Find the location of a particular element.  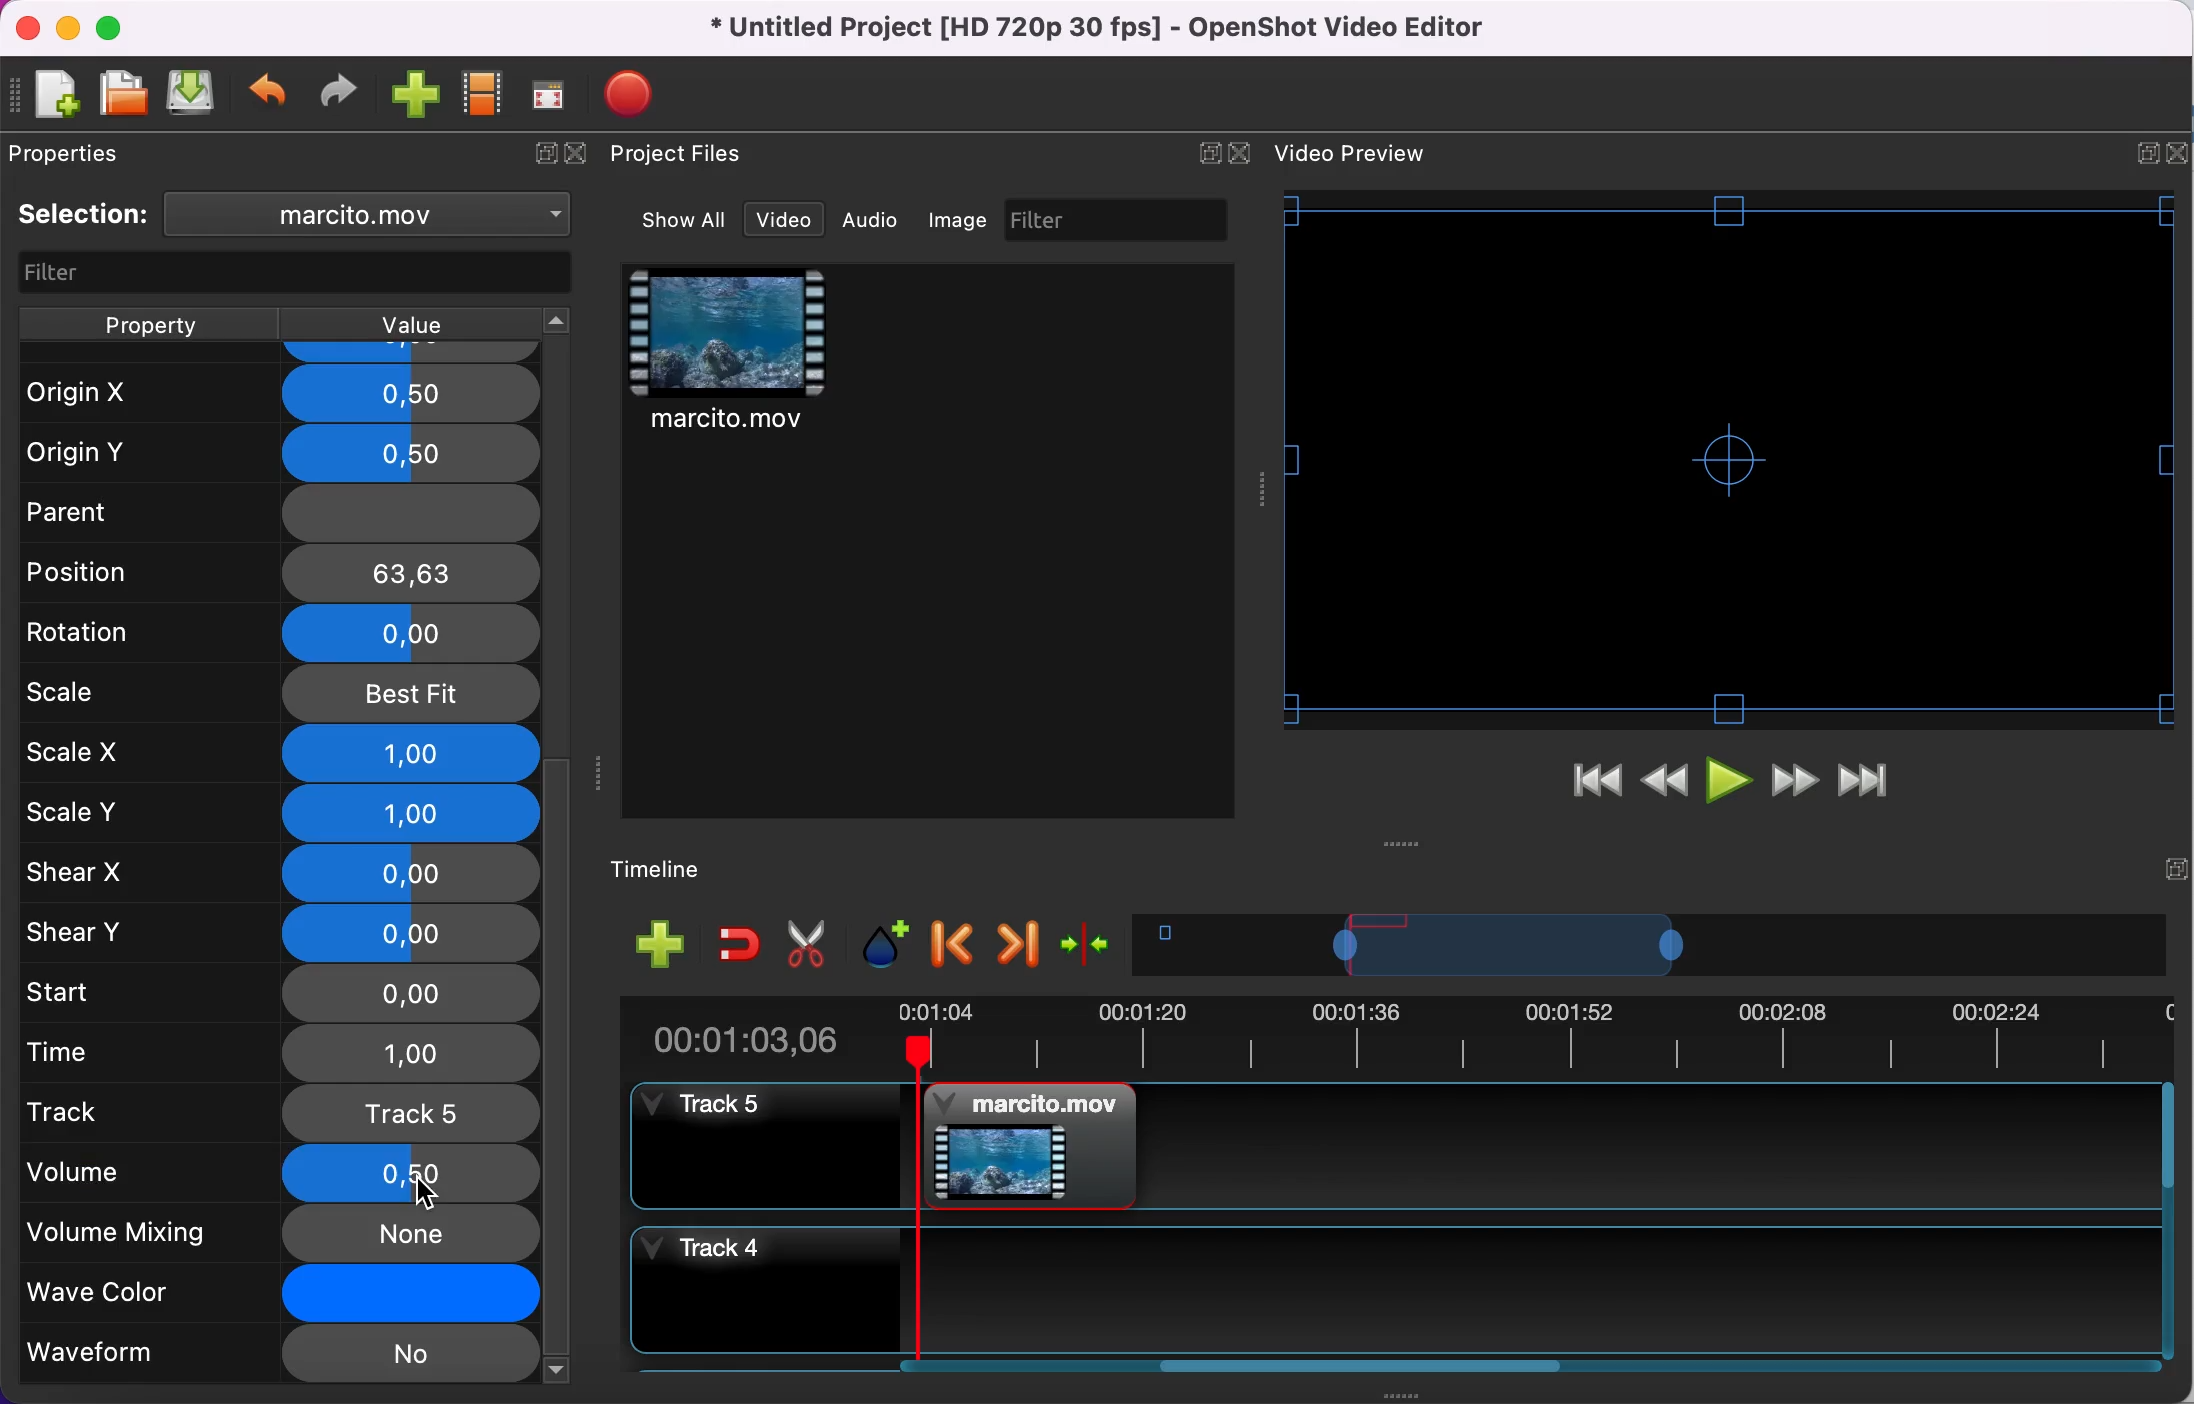

audio is located at coordinates (871, 219).